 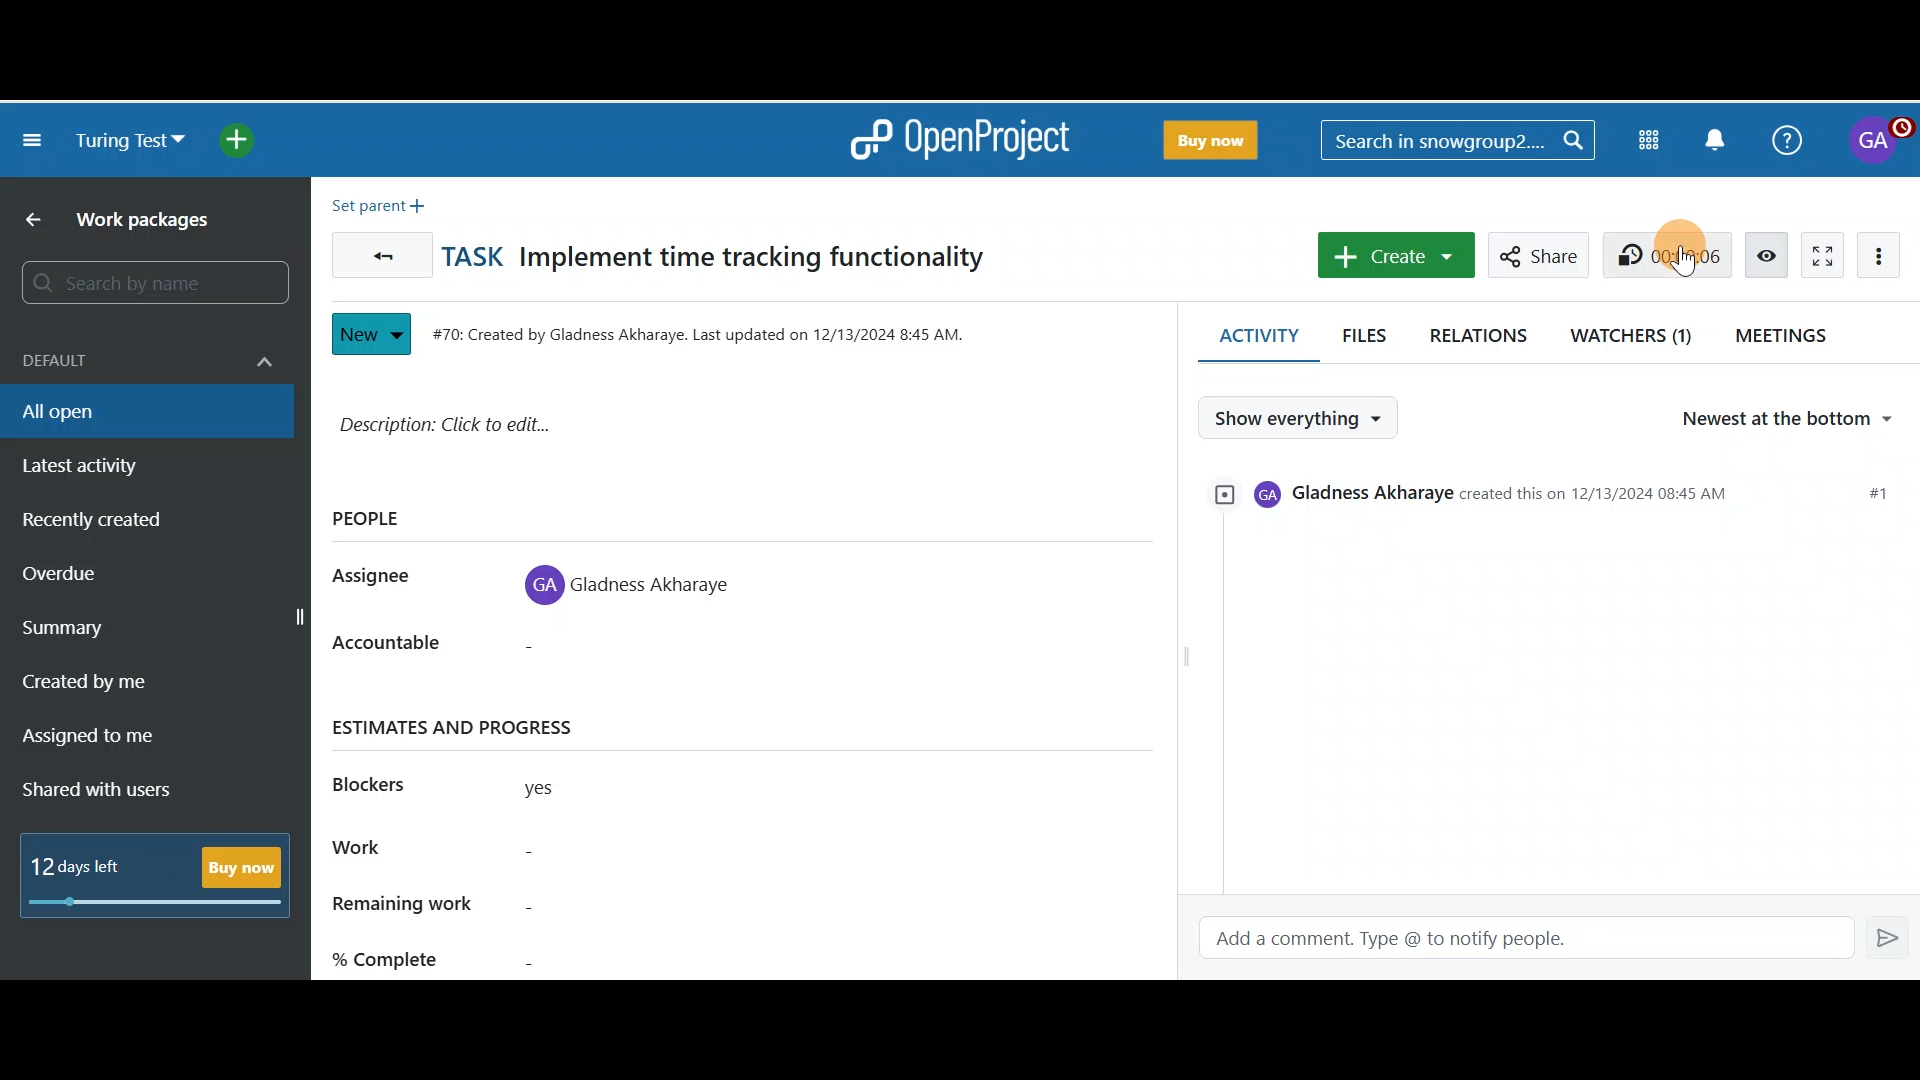 What do you see at coordinates (476, 727) in the screenshot?
I see `ESTIMATES AND PROGRESS` at bounding box center [476, 727].